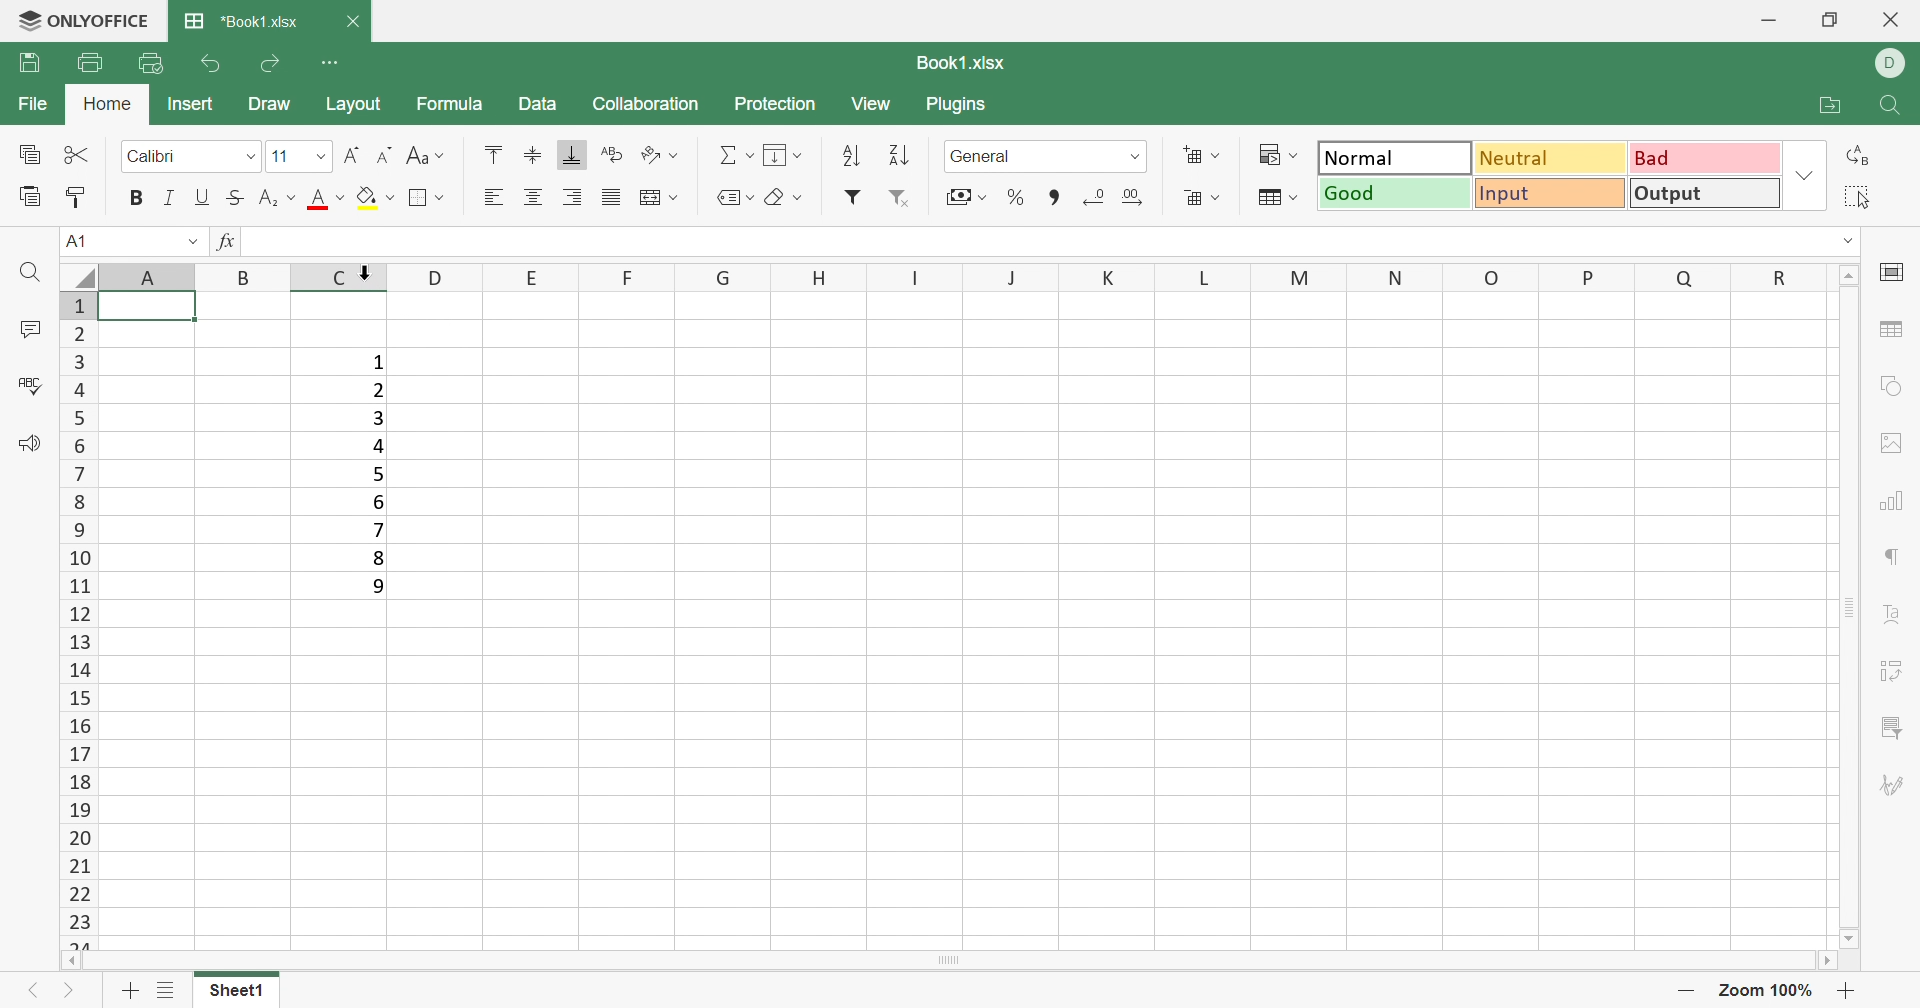 This screenshot has height=1008, width=1920. What do you see at coordinates (1894, 63) in the screenshot?
I see `D` at bounding box center [1894, 63].